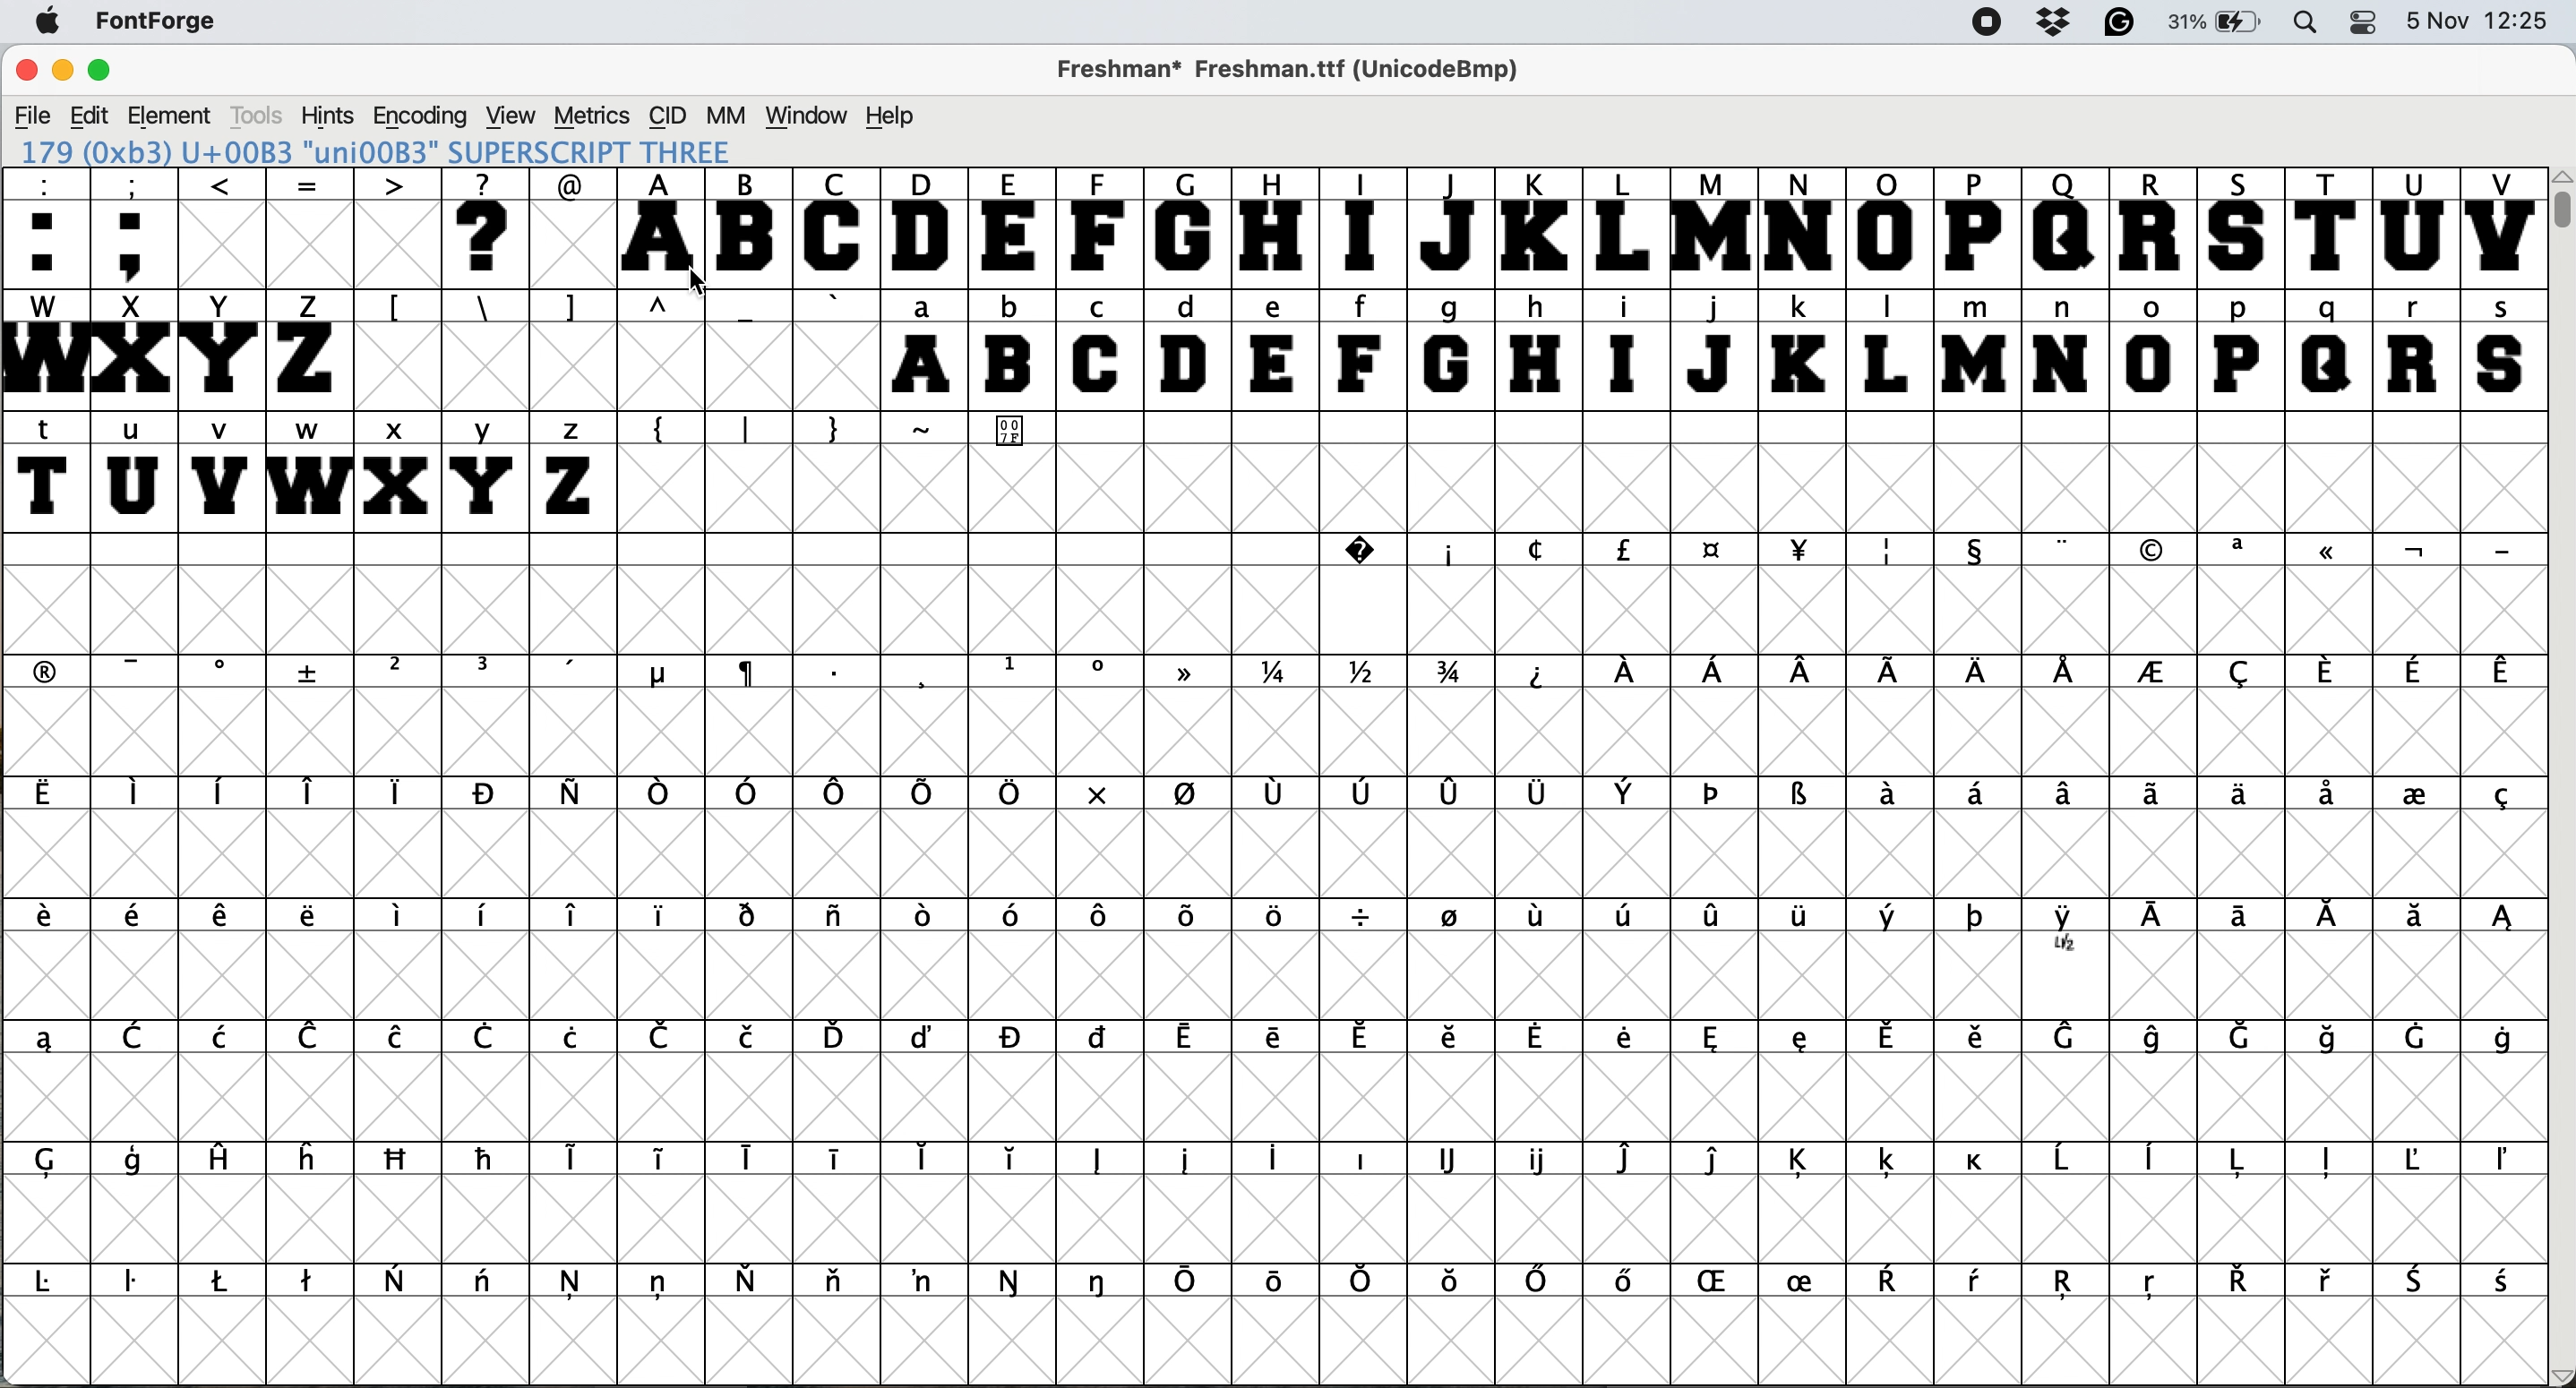  Describe the element at coordinates (1276, 228) in the screenshot. I see `H` at that location.